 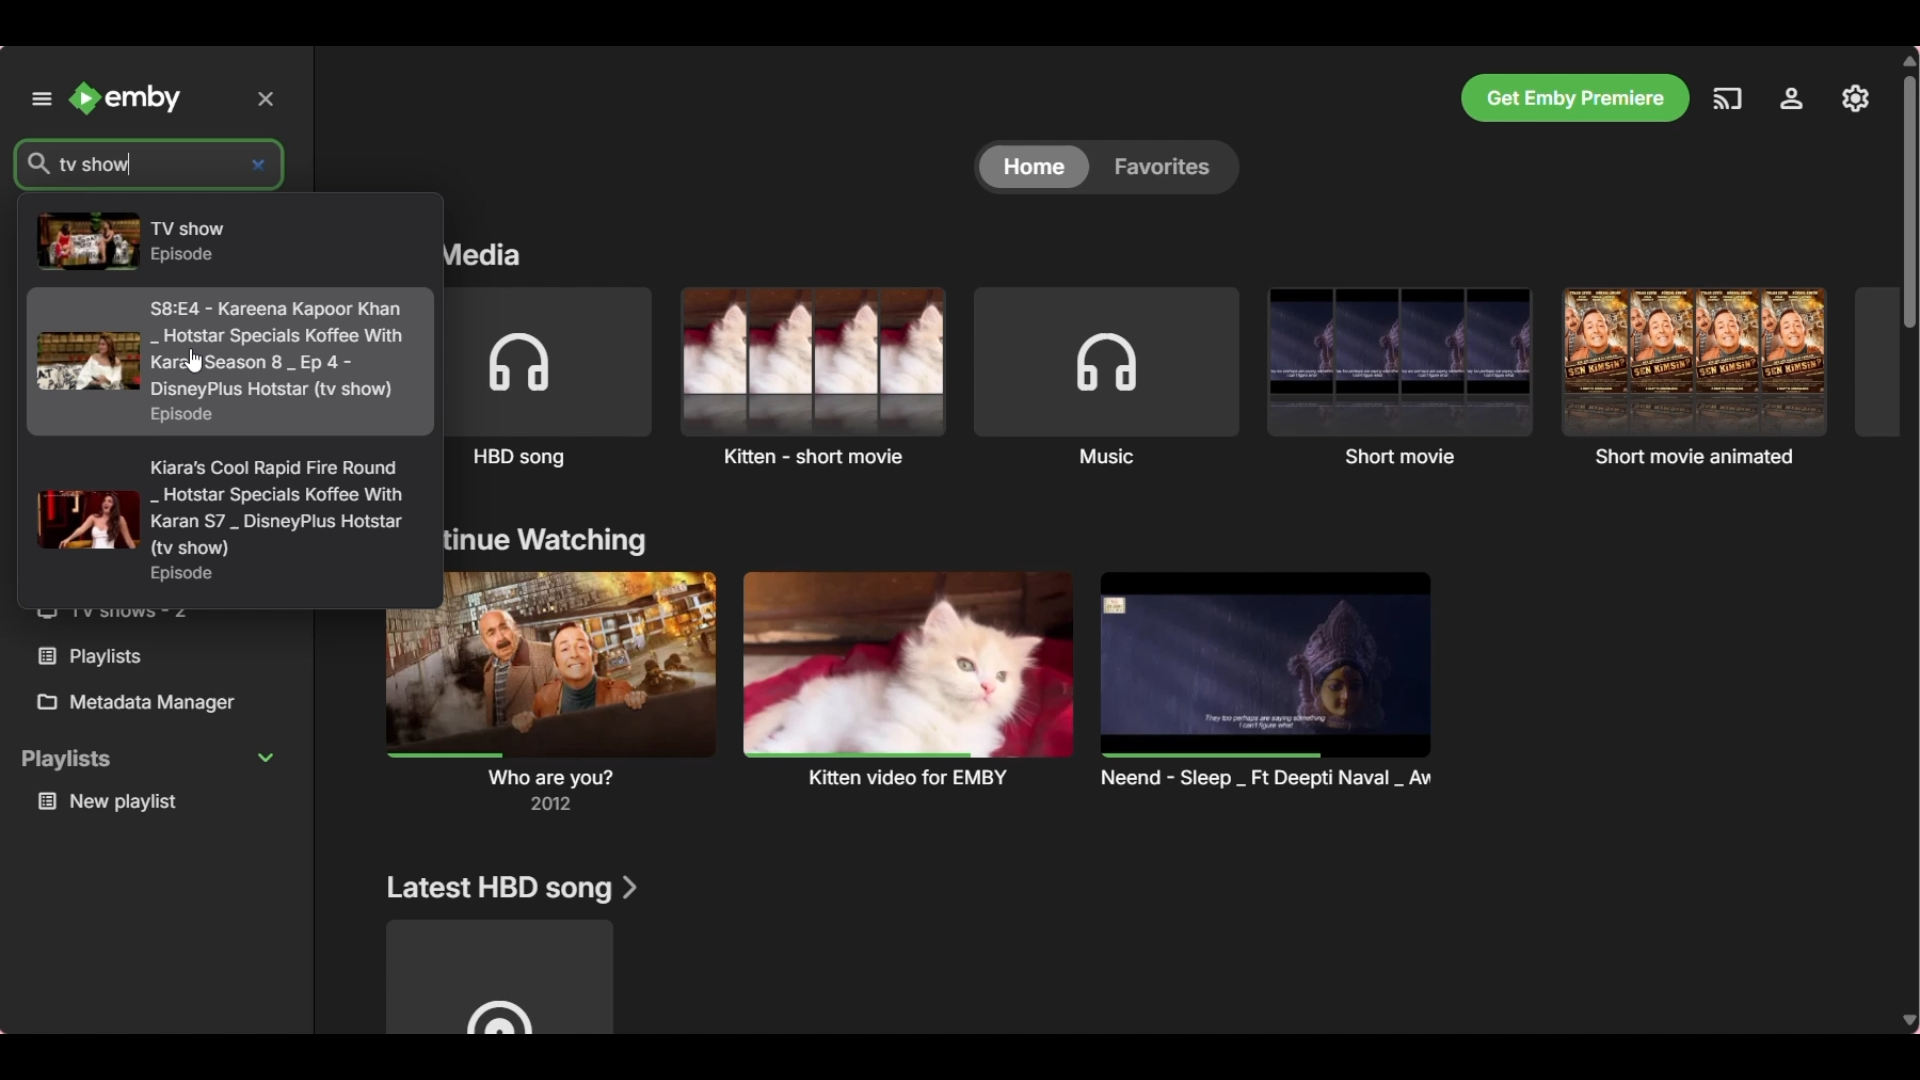 What do you see at coordinates (1727, 99) in the screenshot?
I see `Play on another device` at bounding box center [1727, 99].